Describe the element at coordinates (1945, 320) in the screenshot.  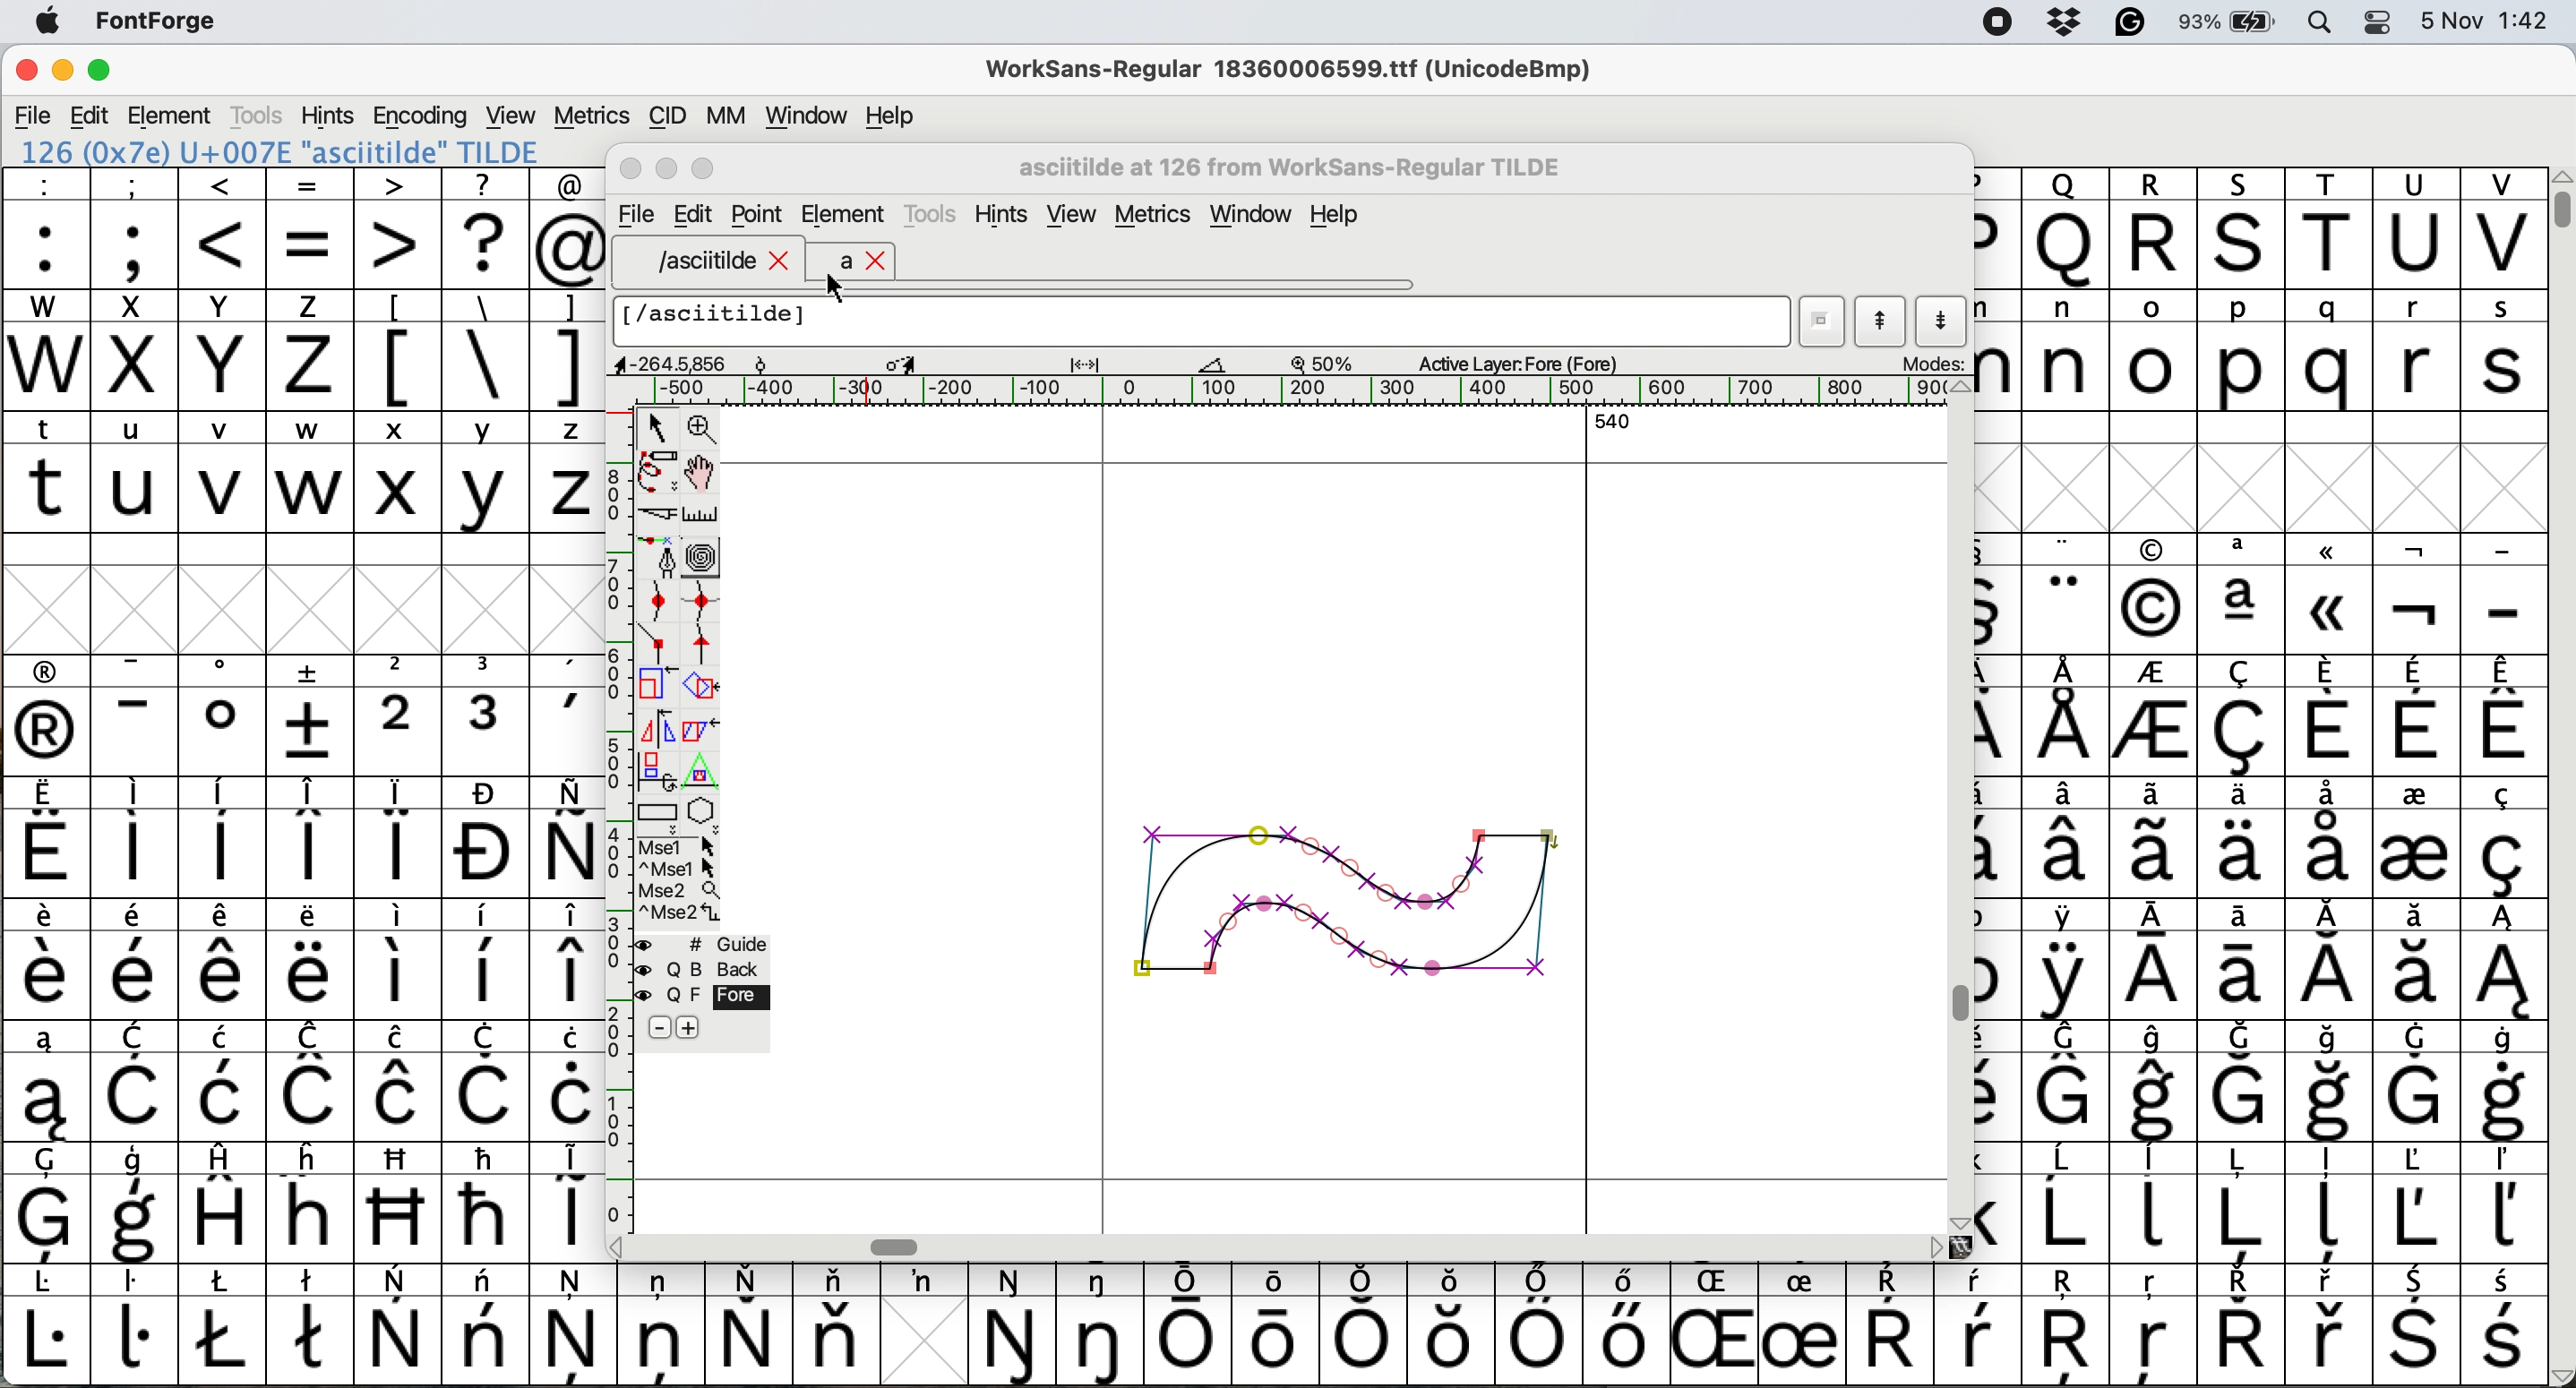
I see `show next letter` at that location.